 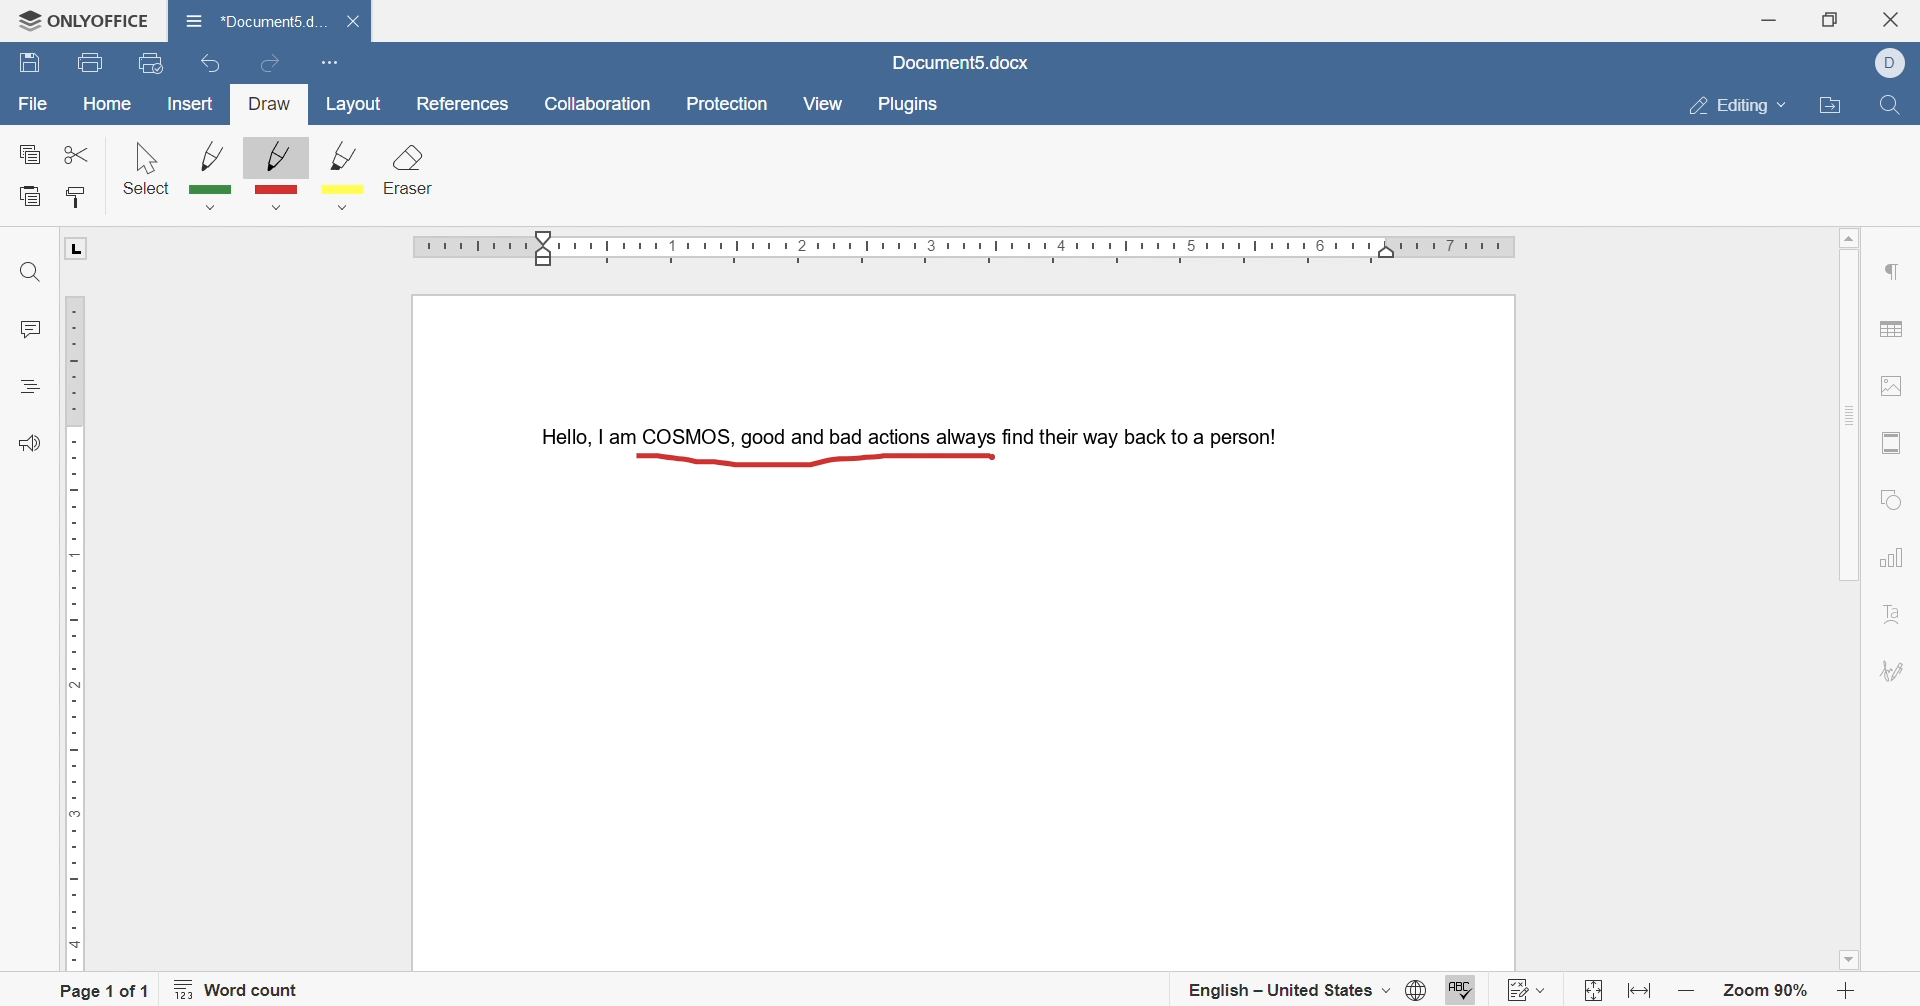 I want to click on headings, so click(x=30, y=384).